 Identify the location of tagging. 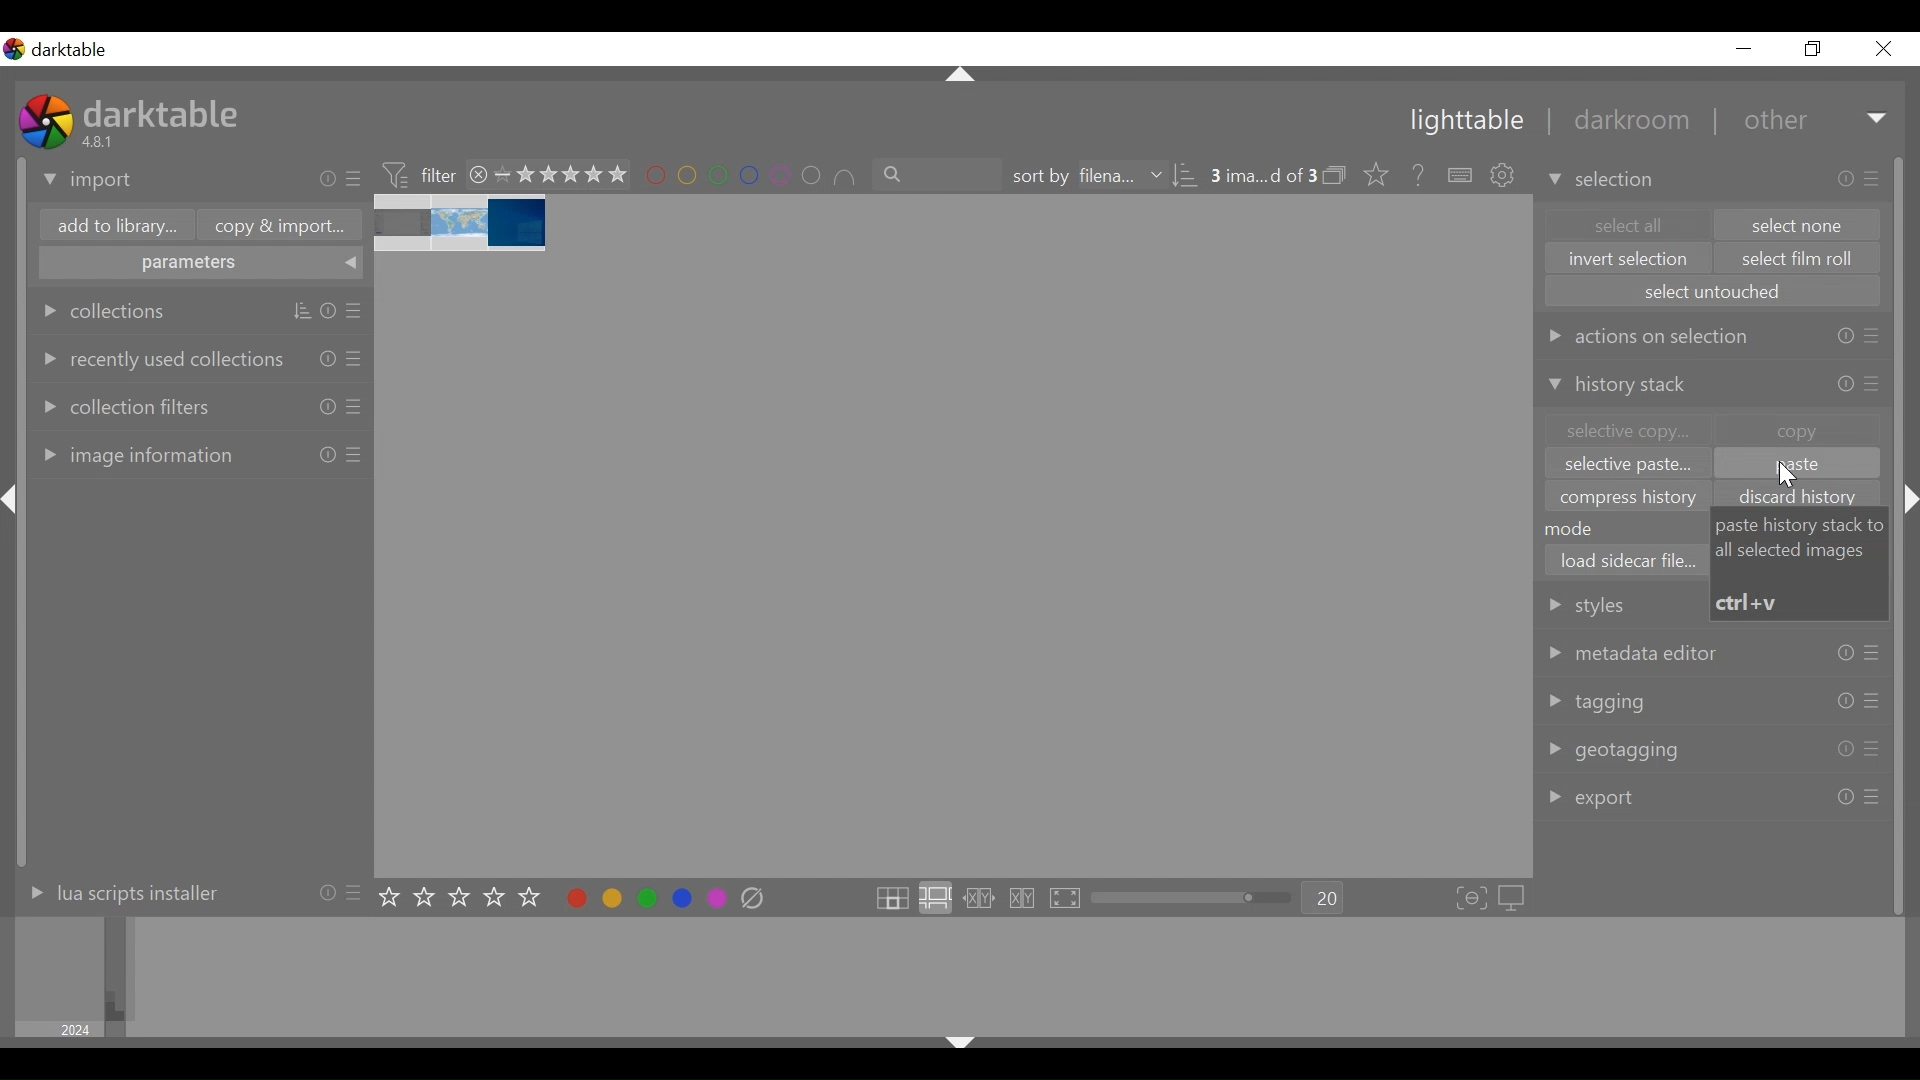
(1597, 702).